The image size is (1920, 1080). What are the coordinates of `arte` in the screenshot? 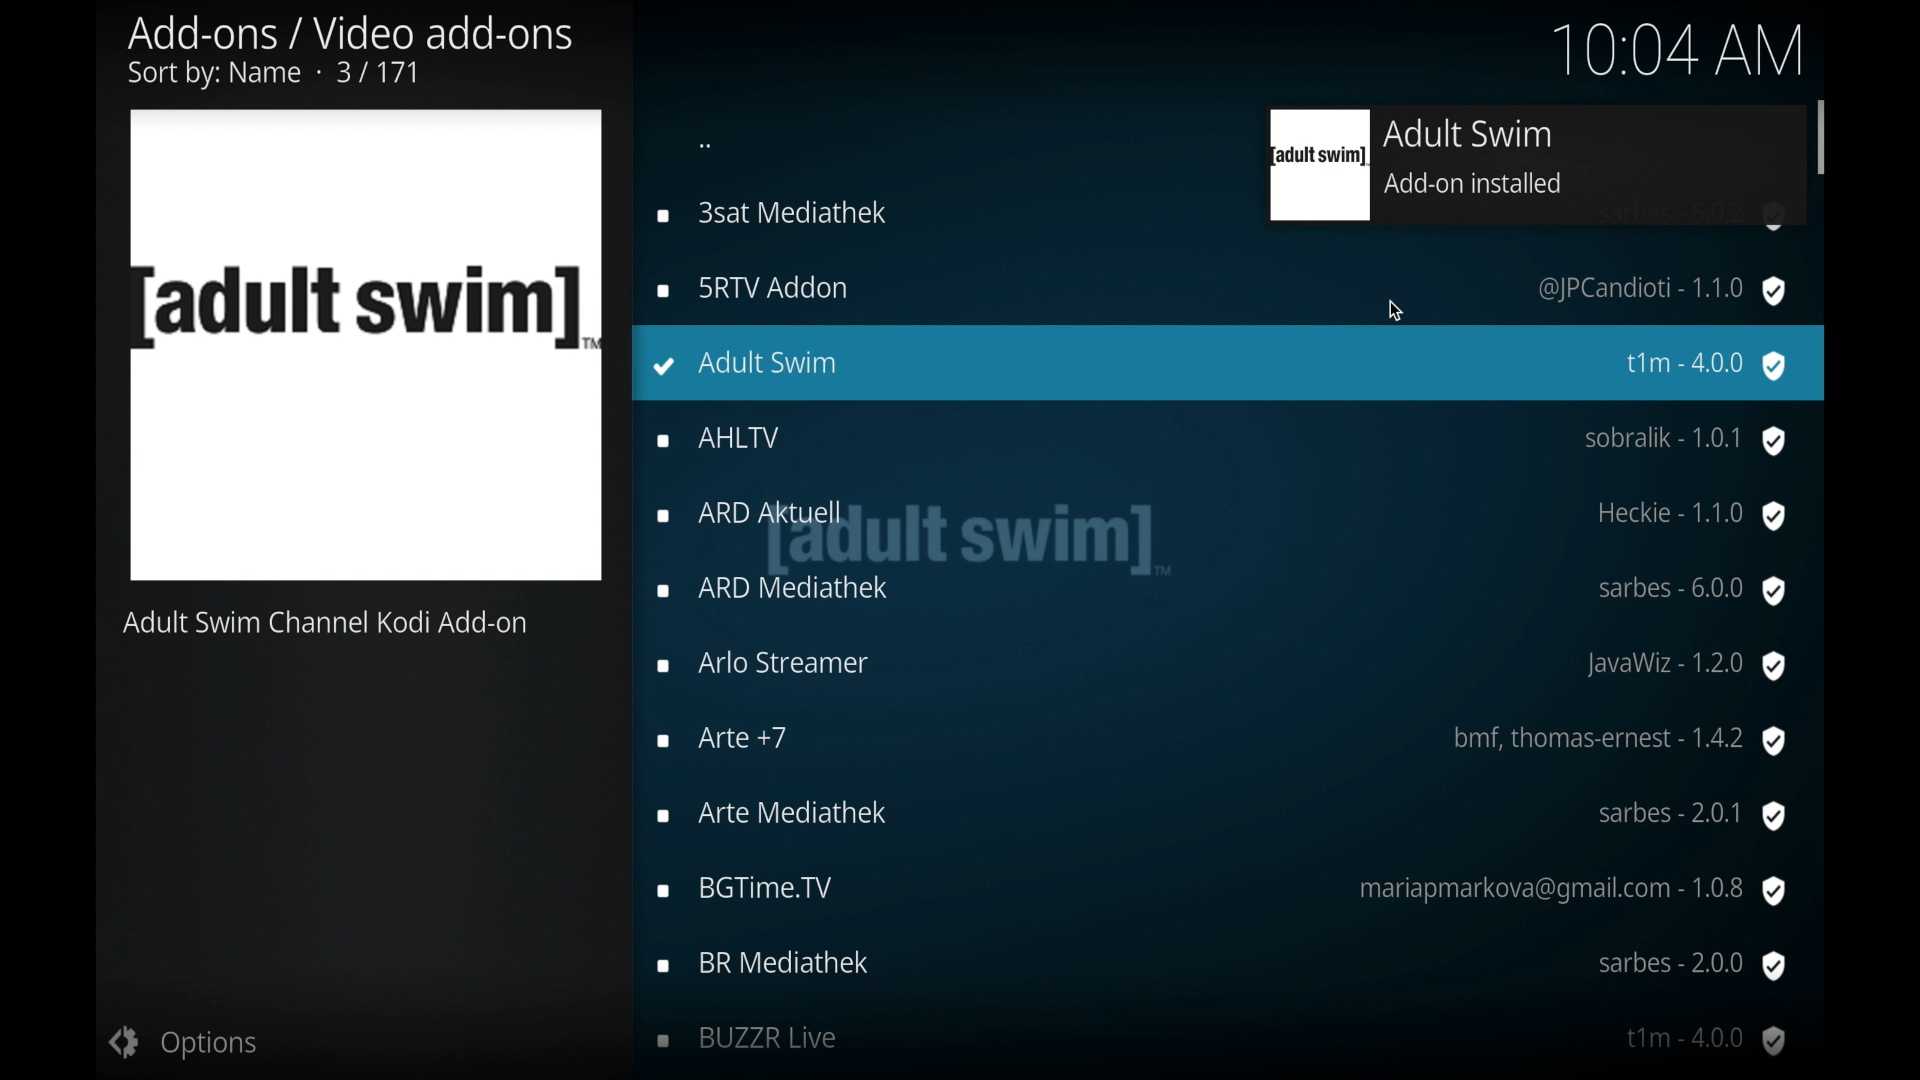 It's located at (1220, 740).